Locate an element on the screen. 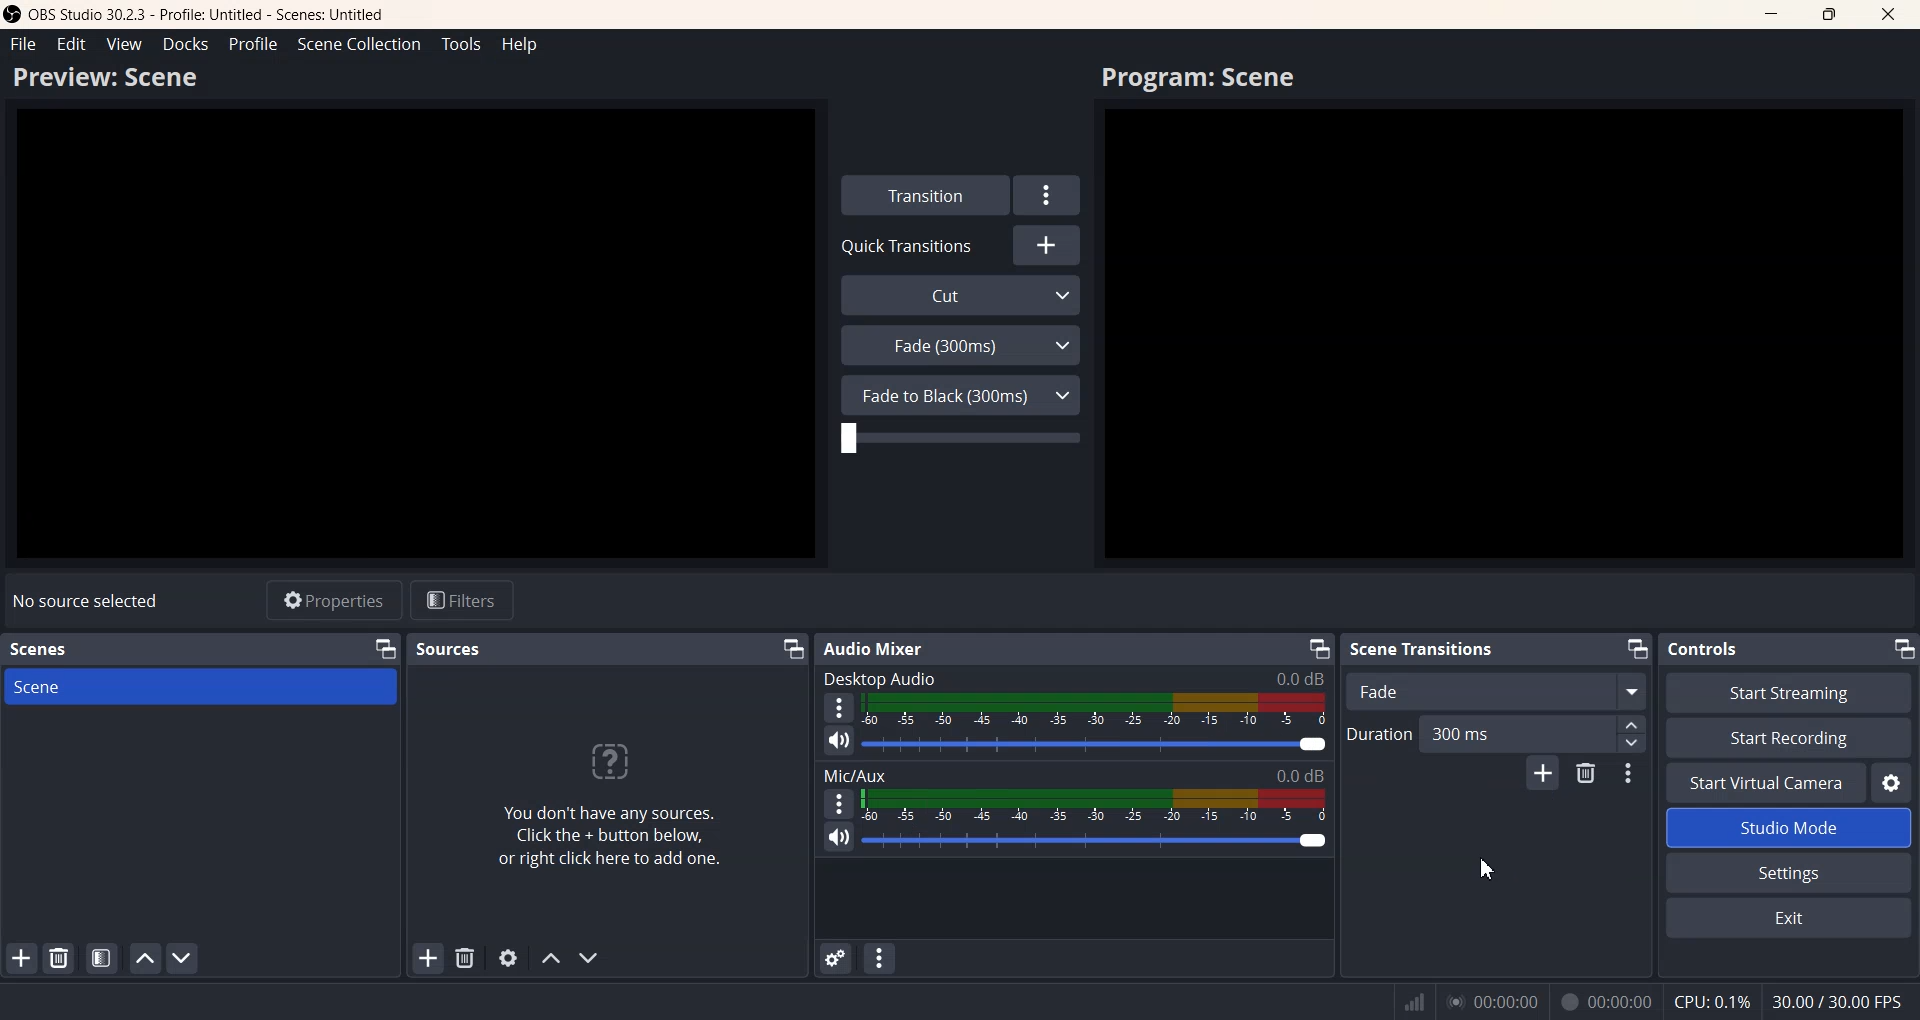 This screenshot has width=1920, height=1020. Filters is located at coordinates (465, 601).